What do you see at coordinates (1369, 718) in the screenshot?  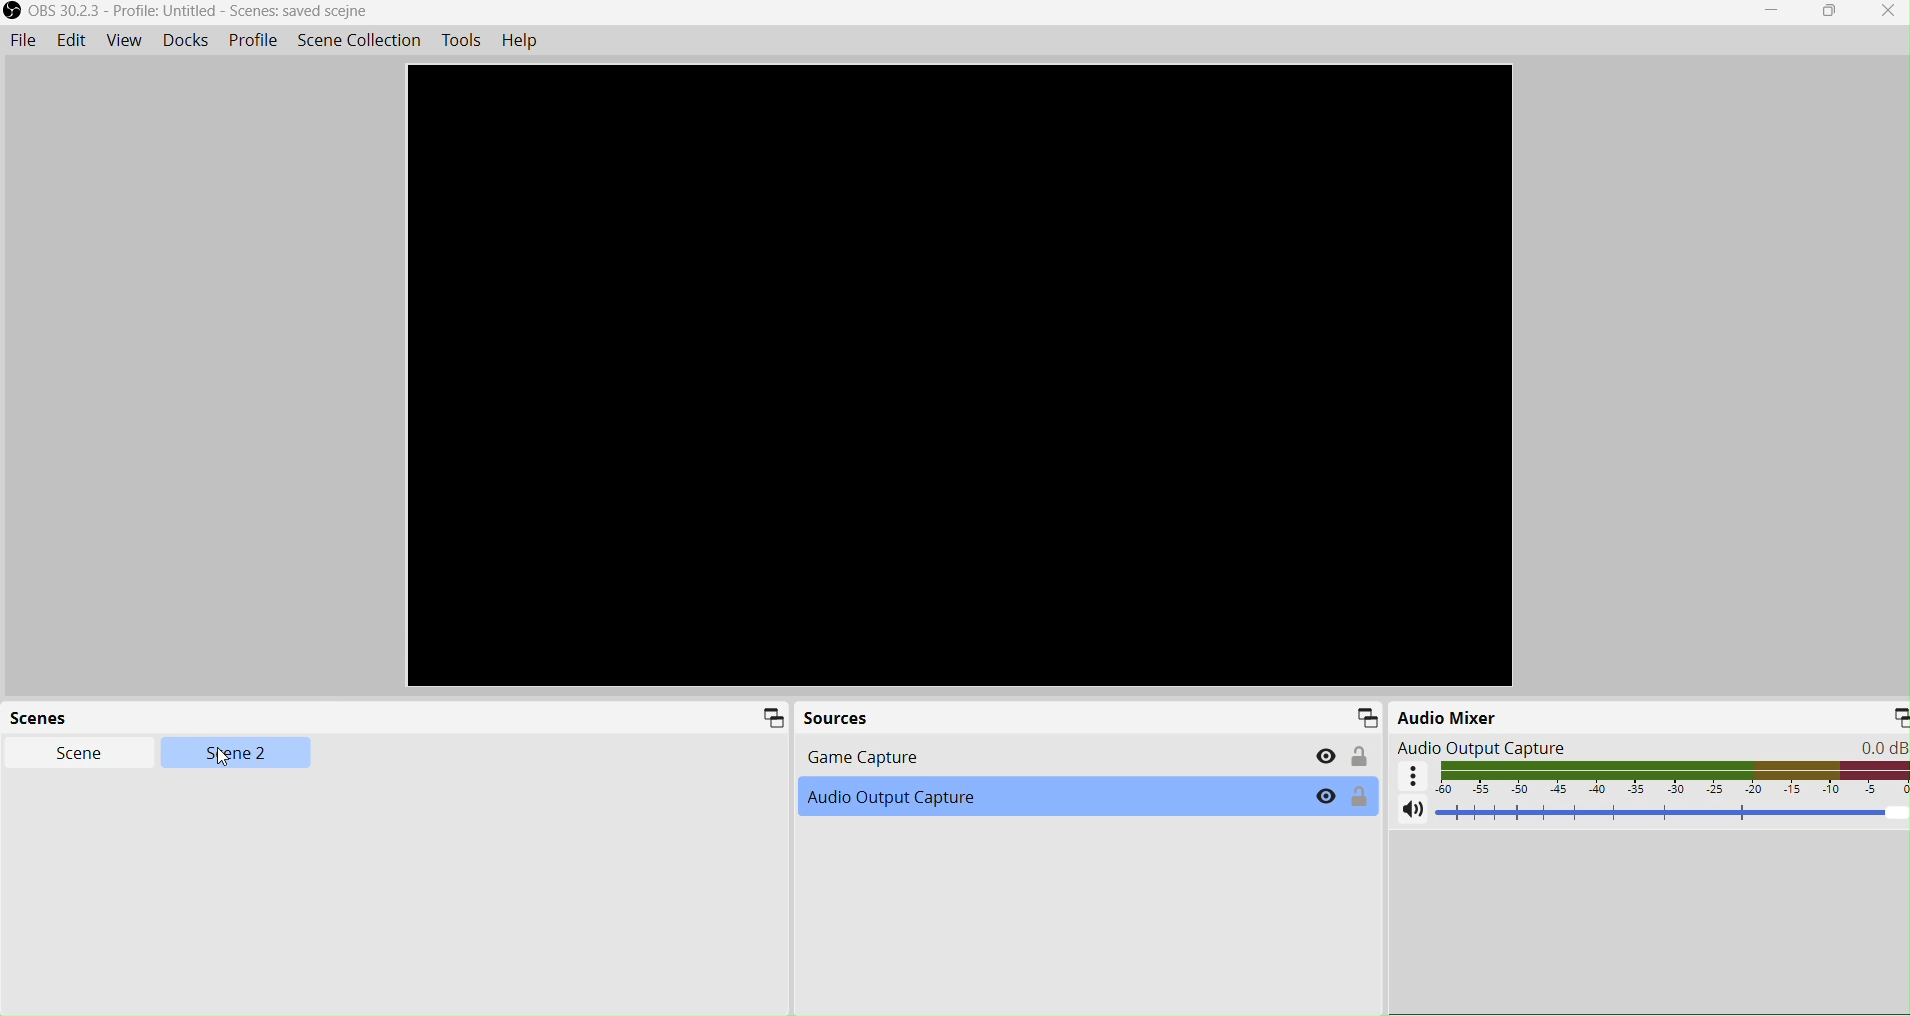 I see `Minimize` at bounding box center [1369, 718].